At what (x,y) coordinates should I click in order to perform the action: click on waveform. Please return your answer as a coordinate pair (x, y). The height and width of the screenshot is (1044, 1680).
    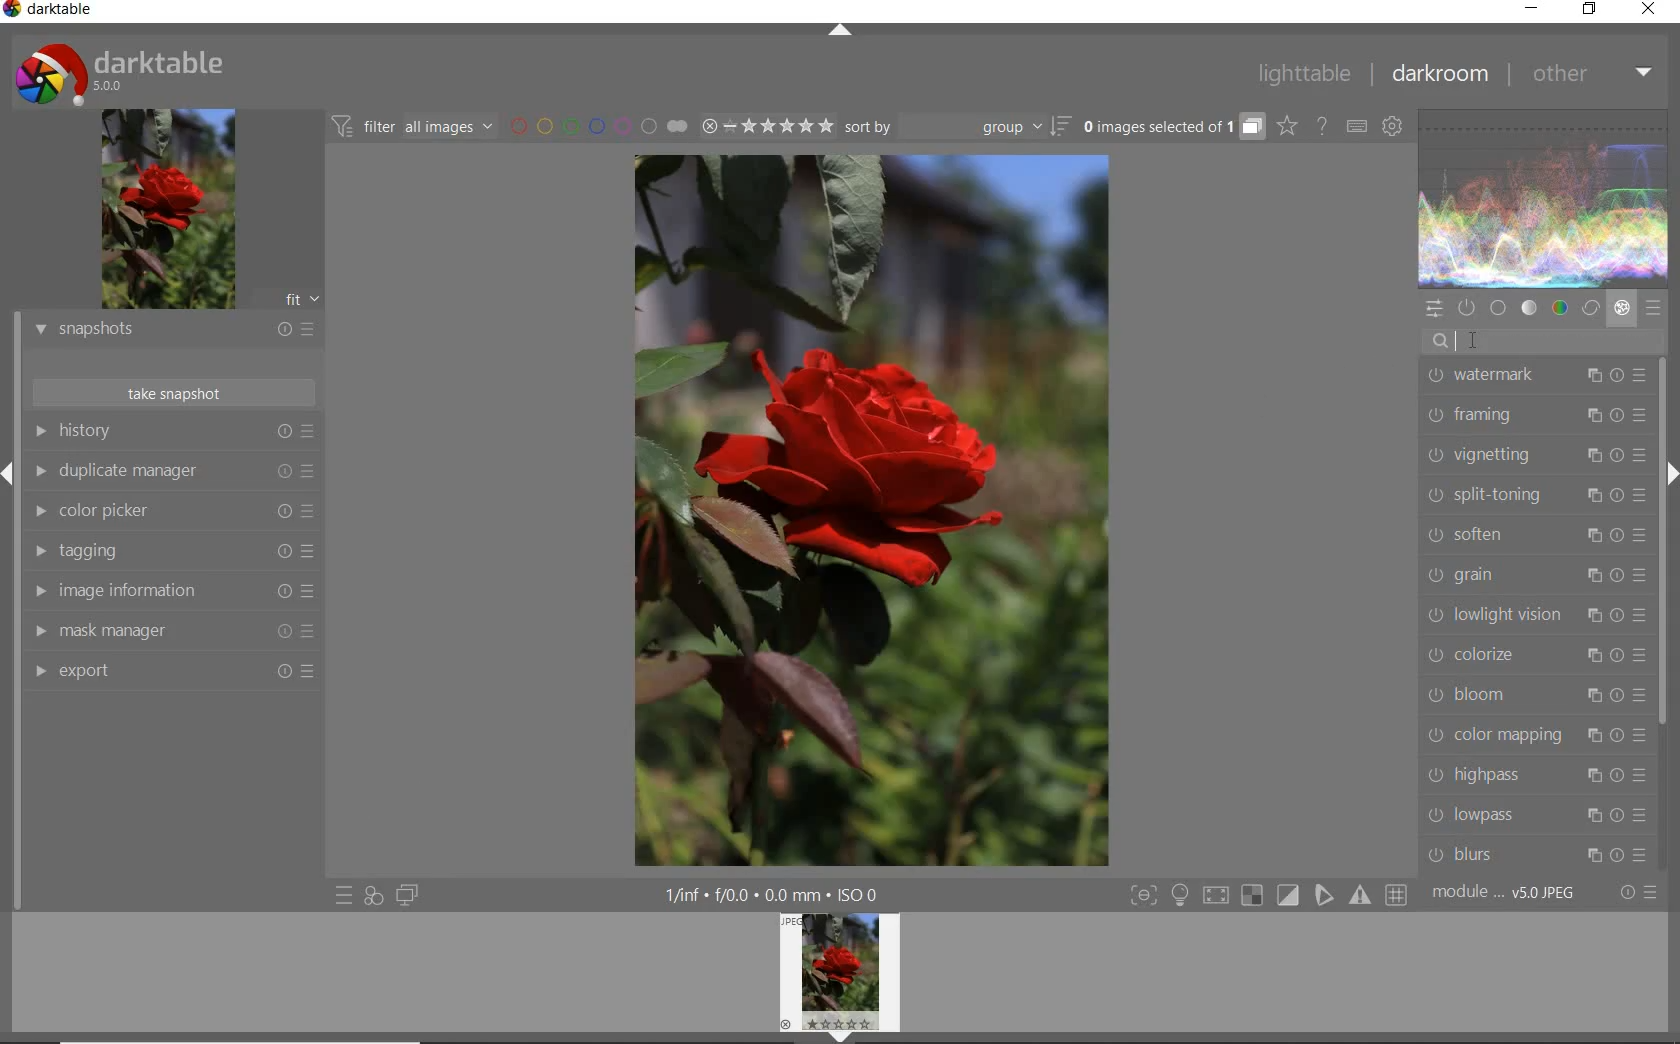
    Looking at the image, I should click on (1544, 196).